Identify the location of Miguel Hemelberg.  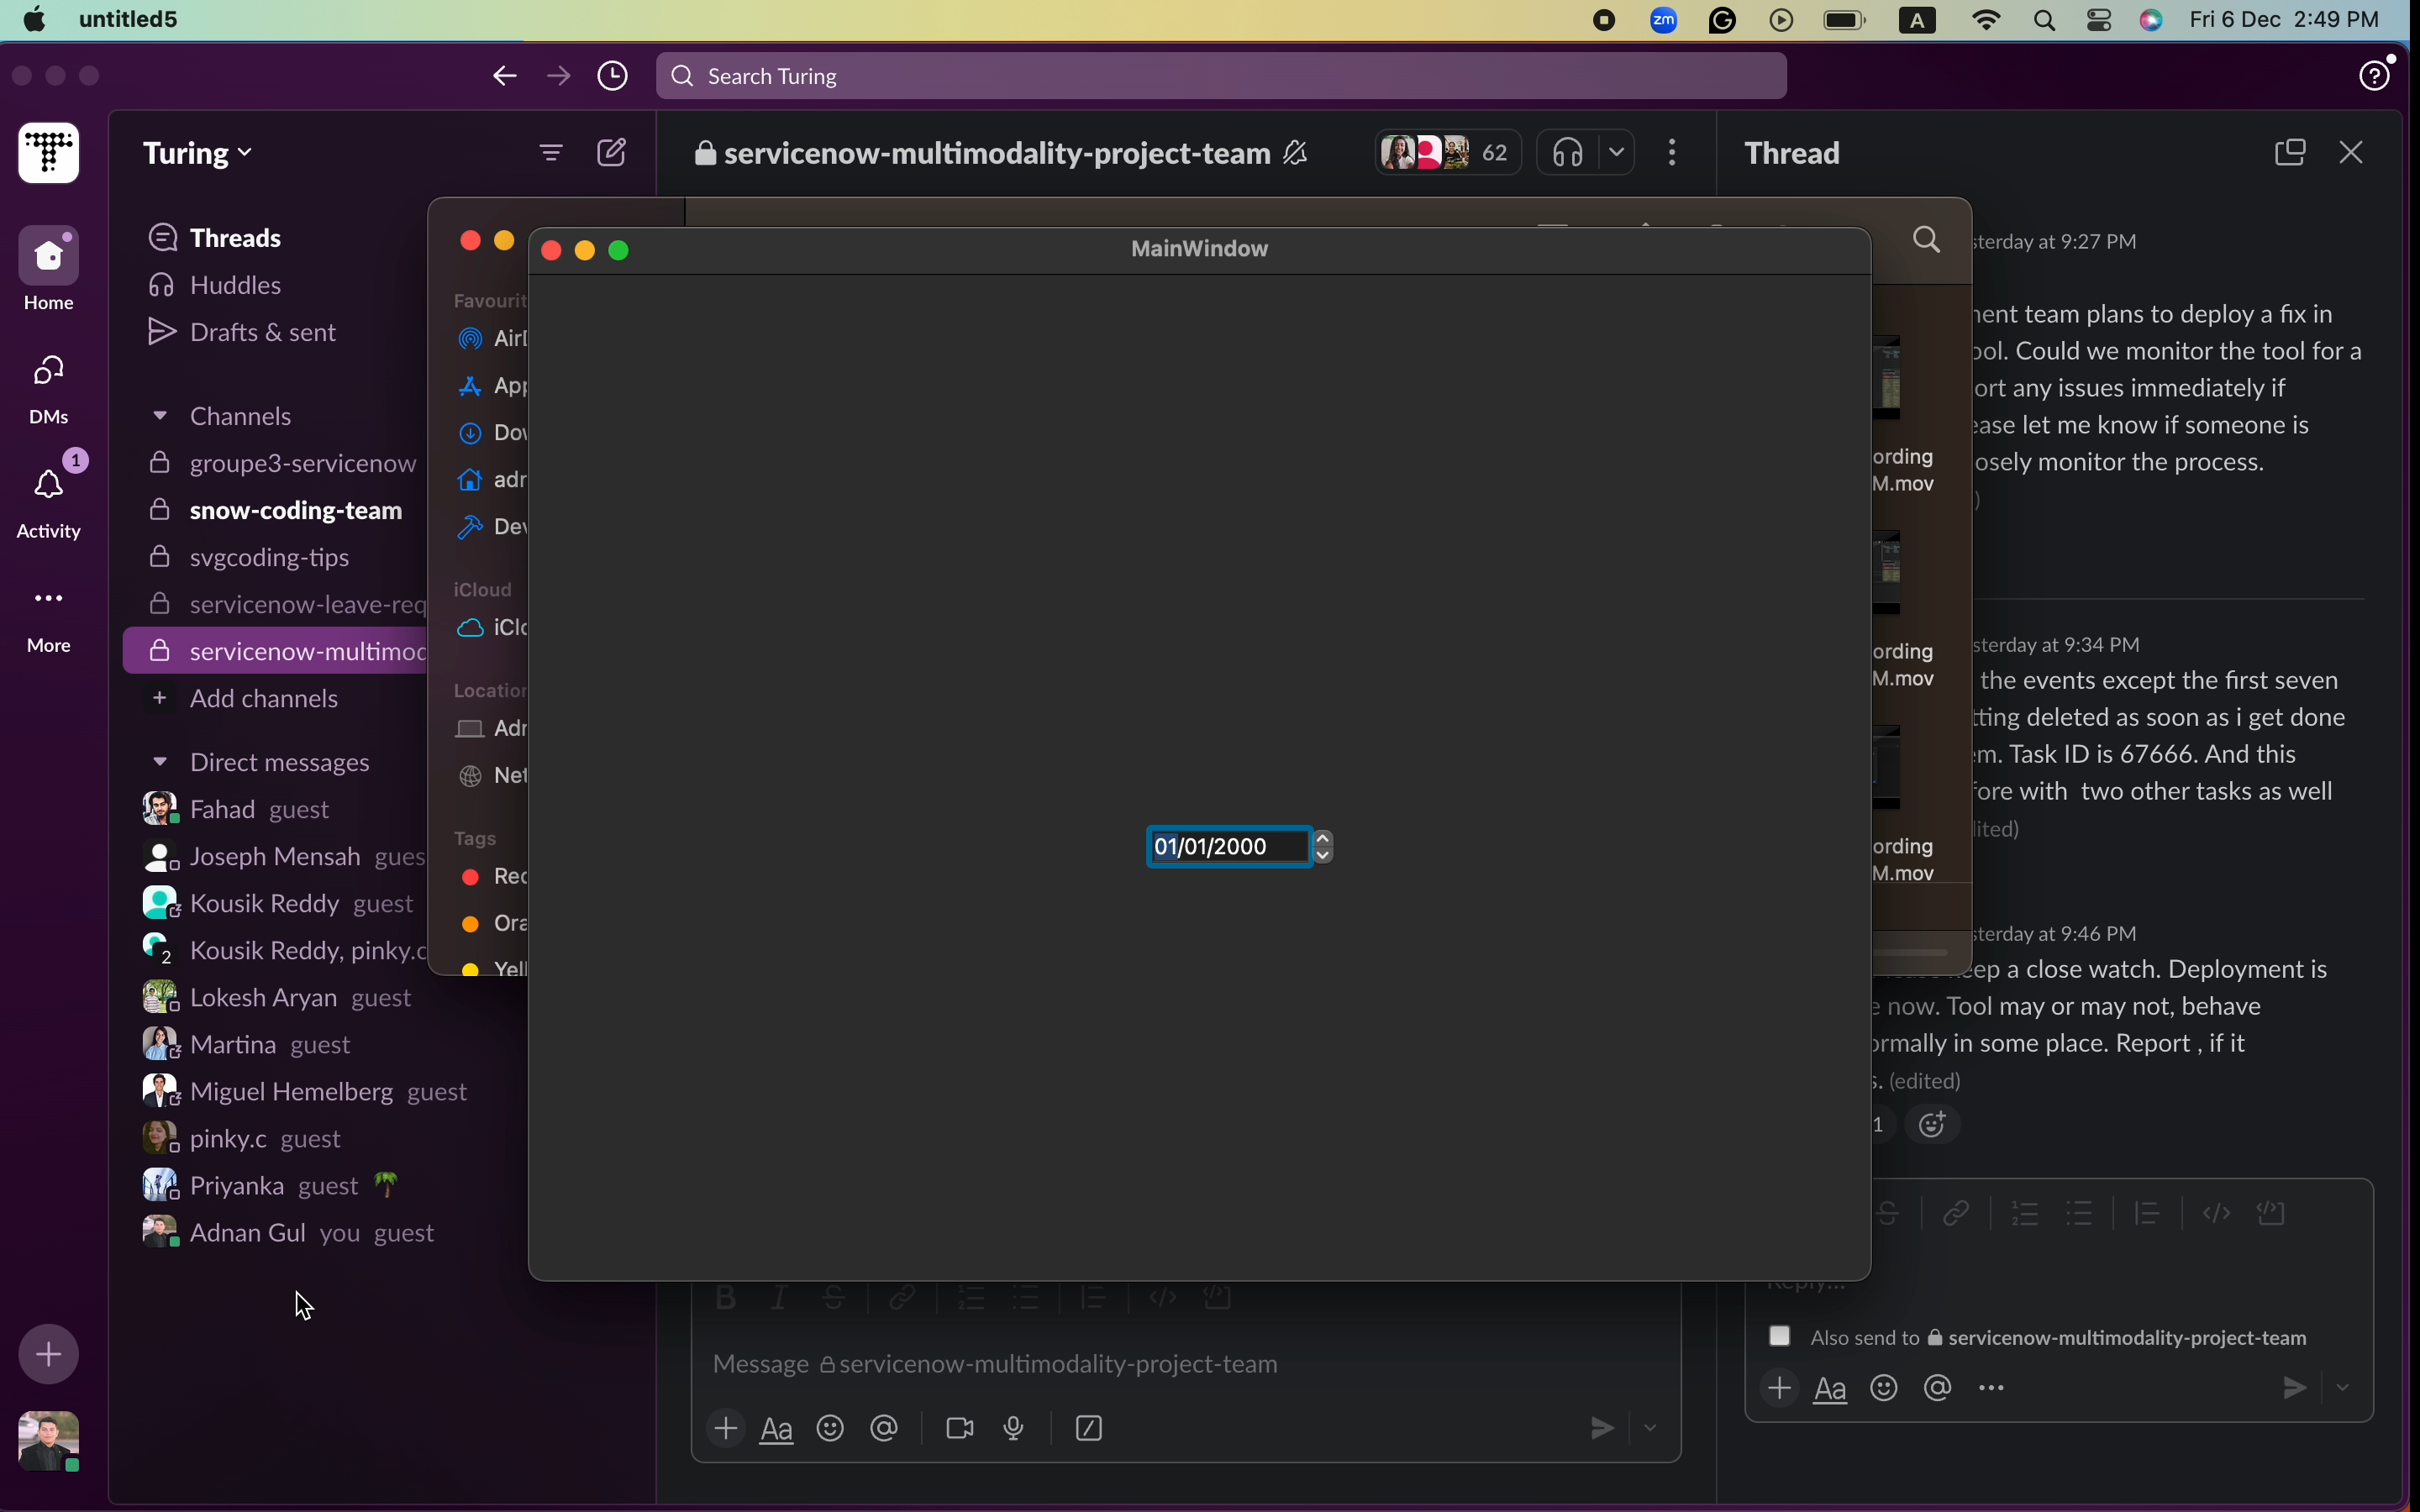
(309, 1090).